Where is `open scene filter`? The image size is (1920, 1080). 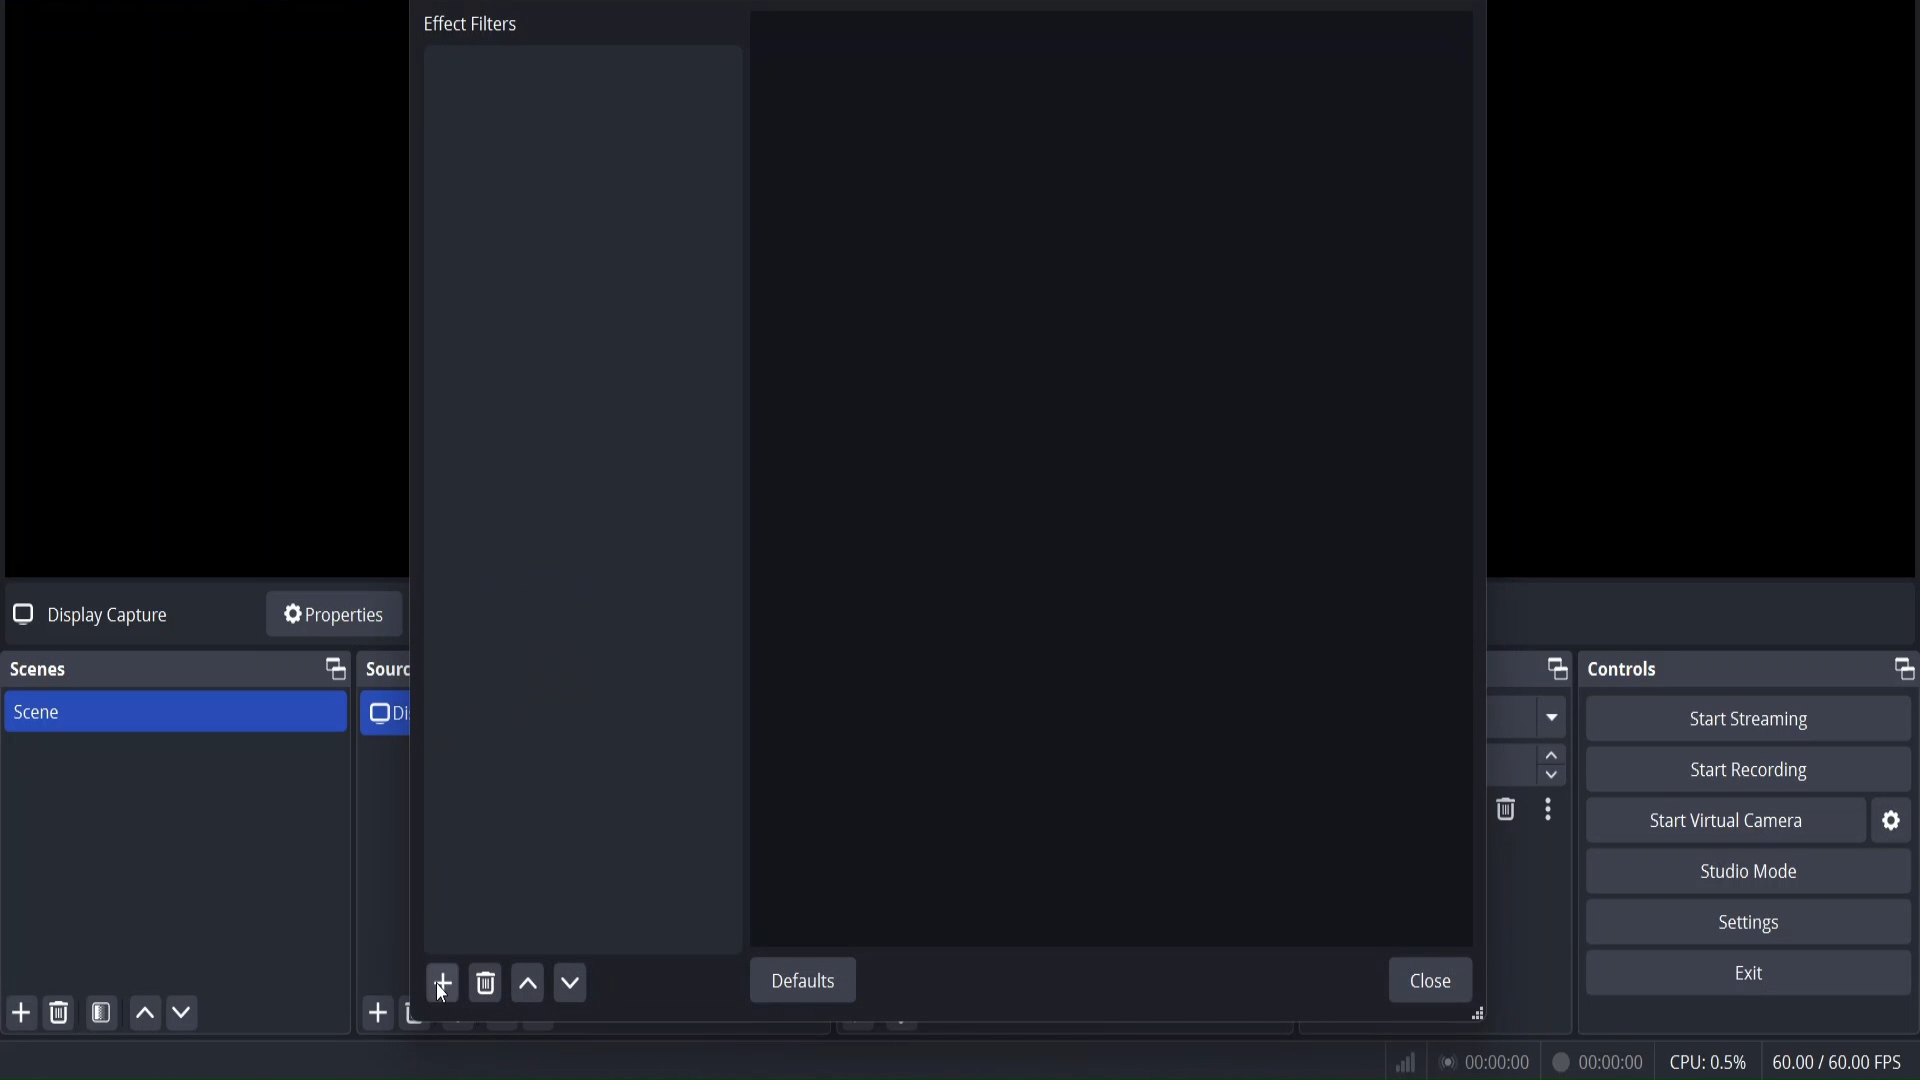 open scene filter is located at coordinates (103, 1016).